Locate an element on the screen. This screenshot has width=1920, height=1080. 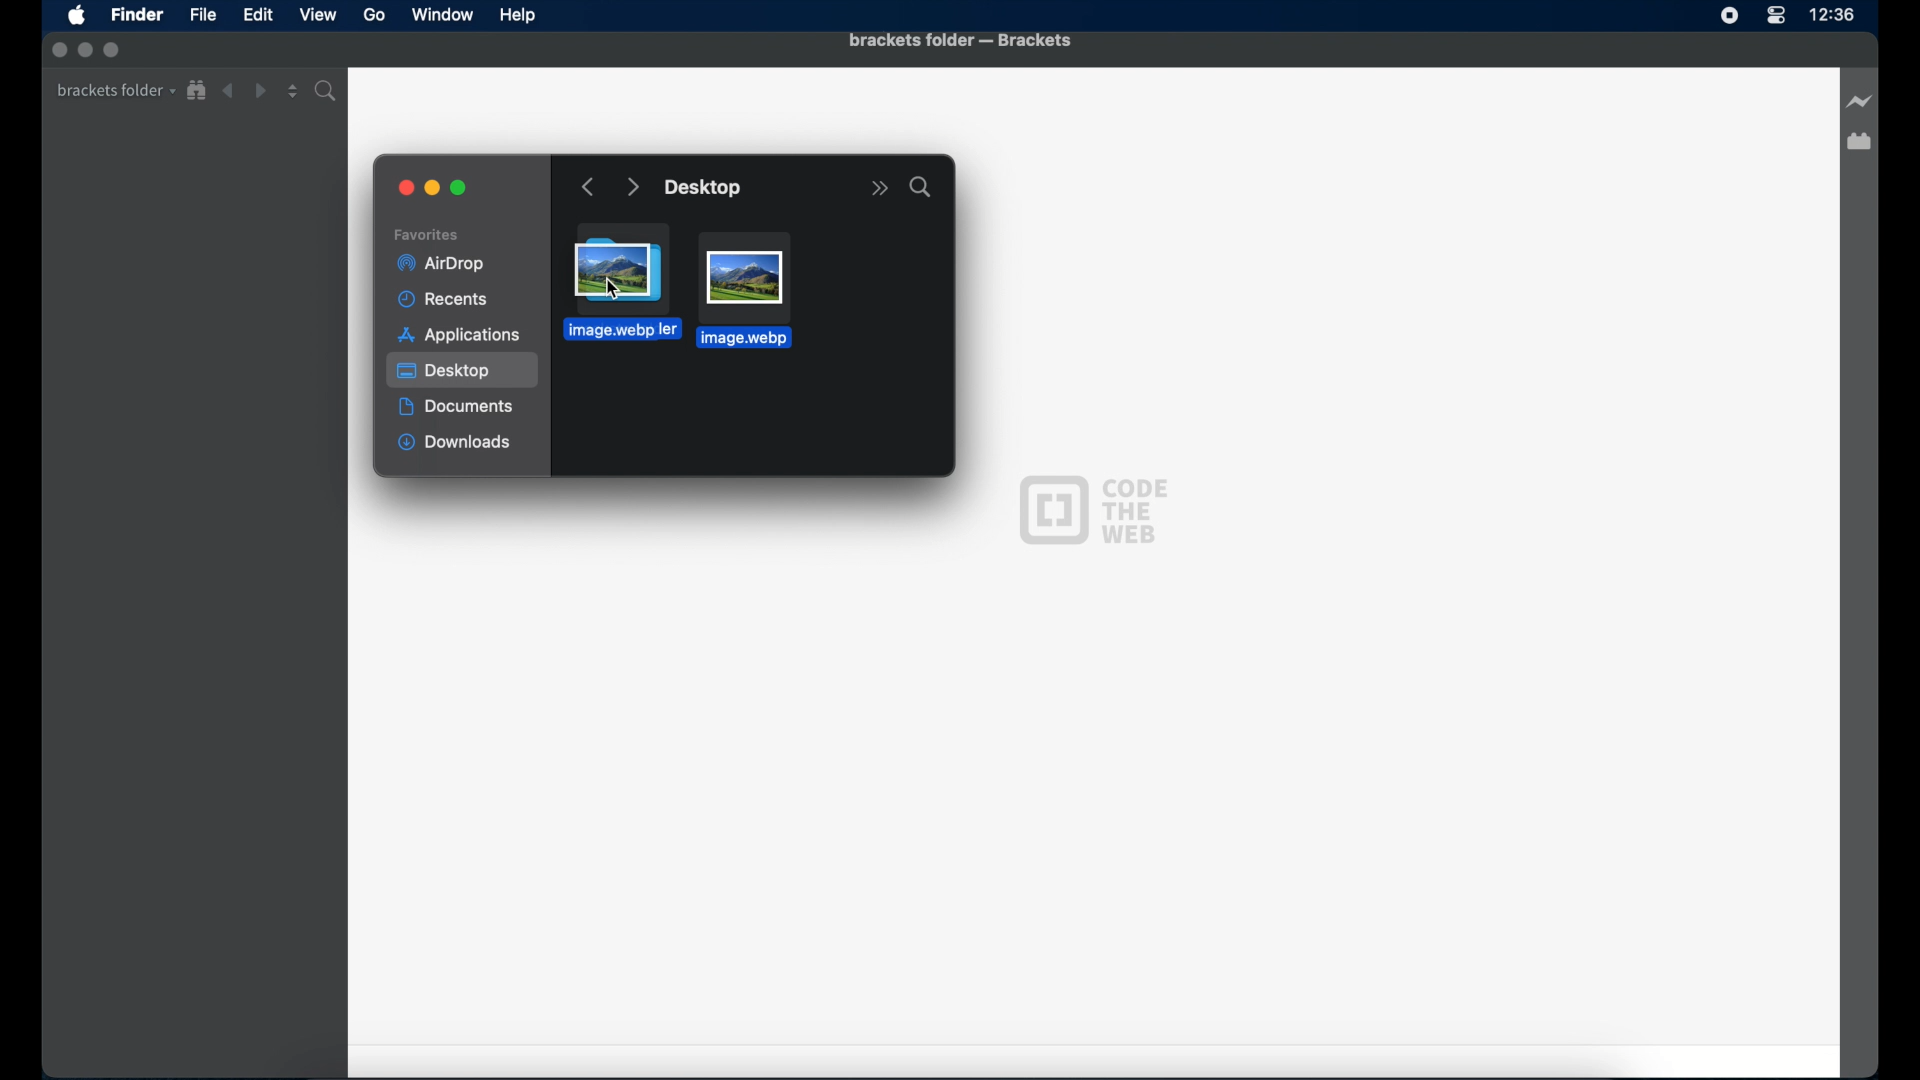
more options is located at coordinates (879, 189).